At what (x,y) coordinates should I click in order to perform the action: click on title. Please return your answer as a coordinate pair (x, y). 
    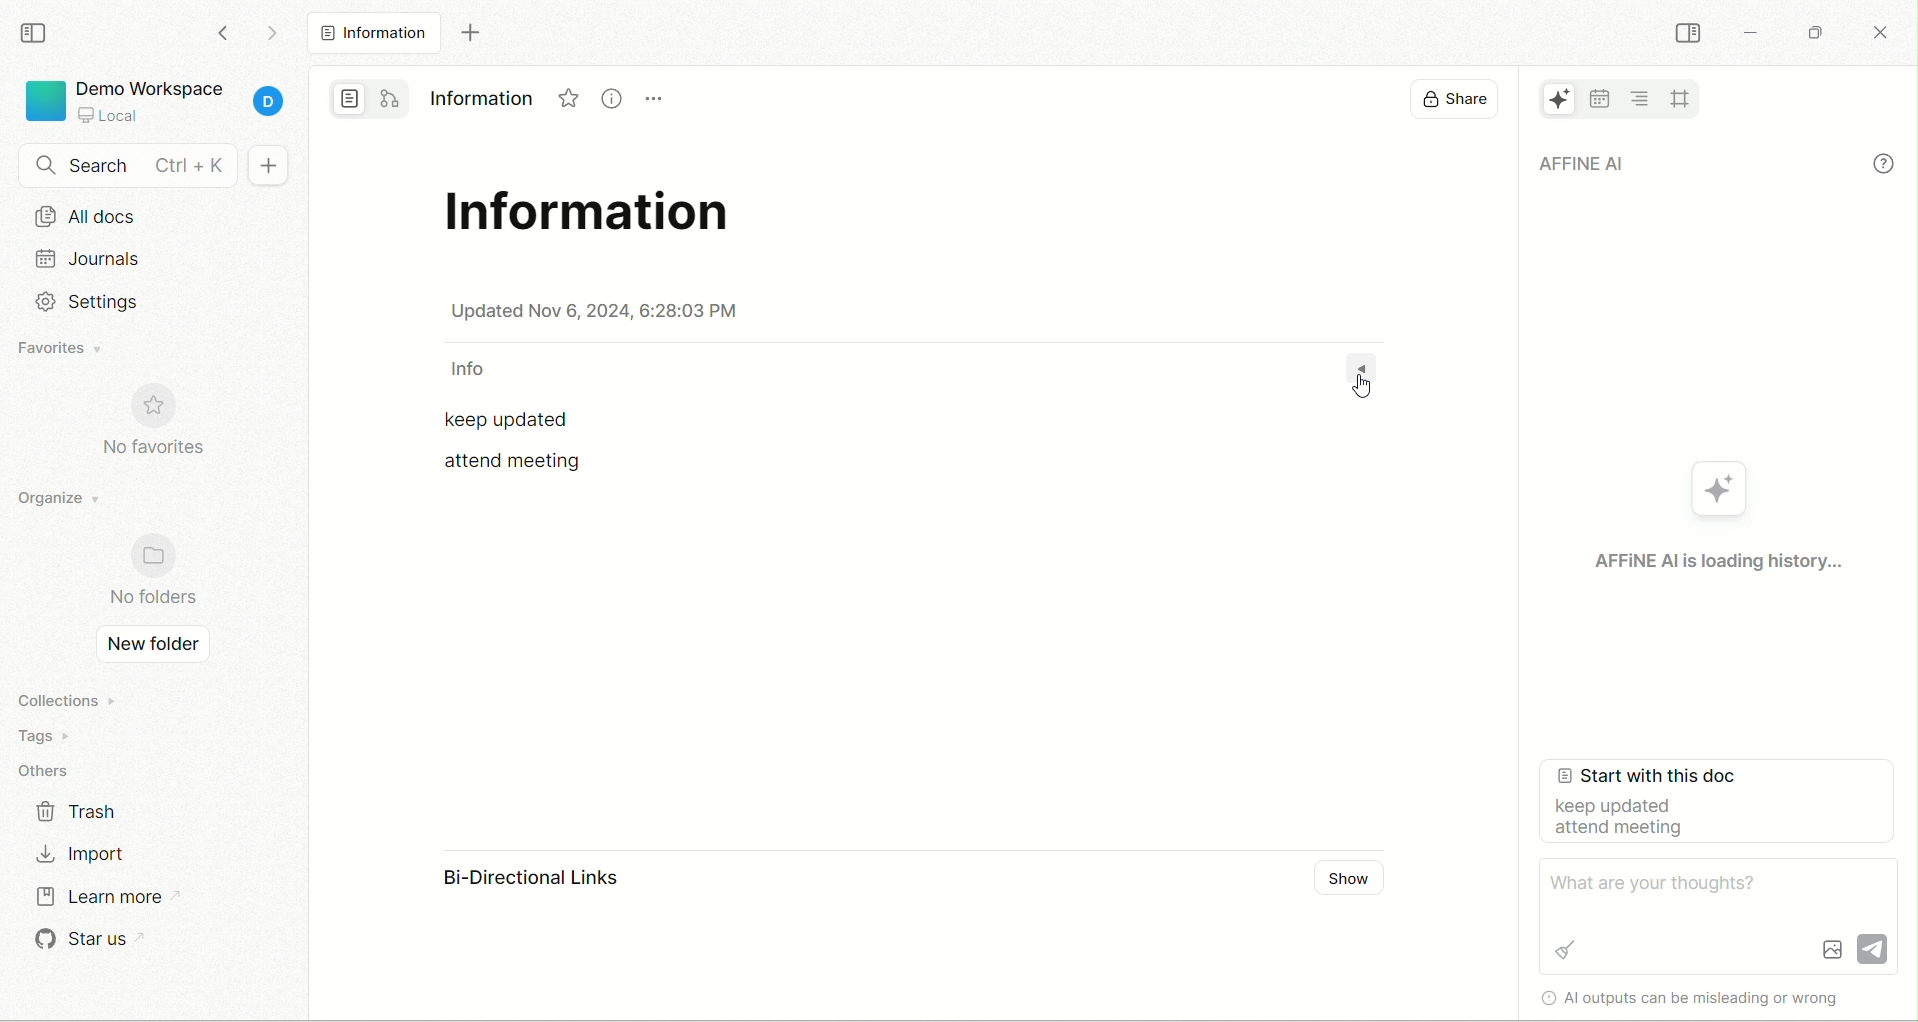
    Looking at the image, I should click on (594, 219).